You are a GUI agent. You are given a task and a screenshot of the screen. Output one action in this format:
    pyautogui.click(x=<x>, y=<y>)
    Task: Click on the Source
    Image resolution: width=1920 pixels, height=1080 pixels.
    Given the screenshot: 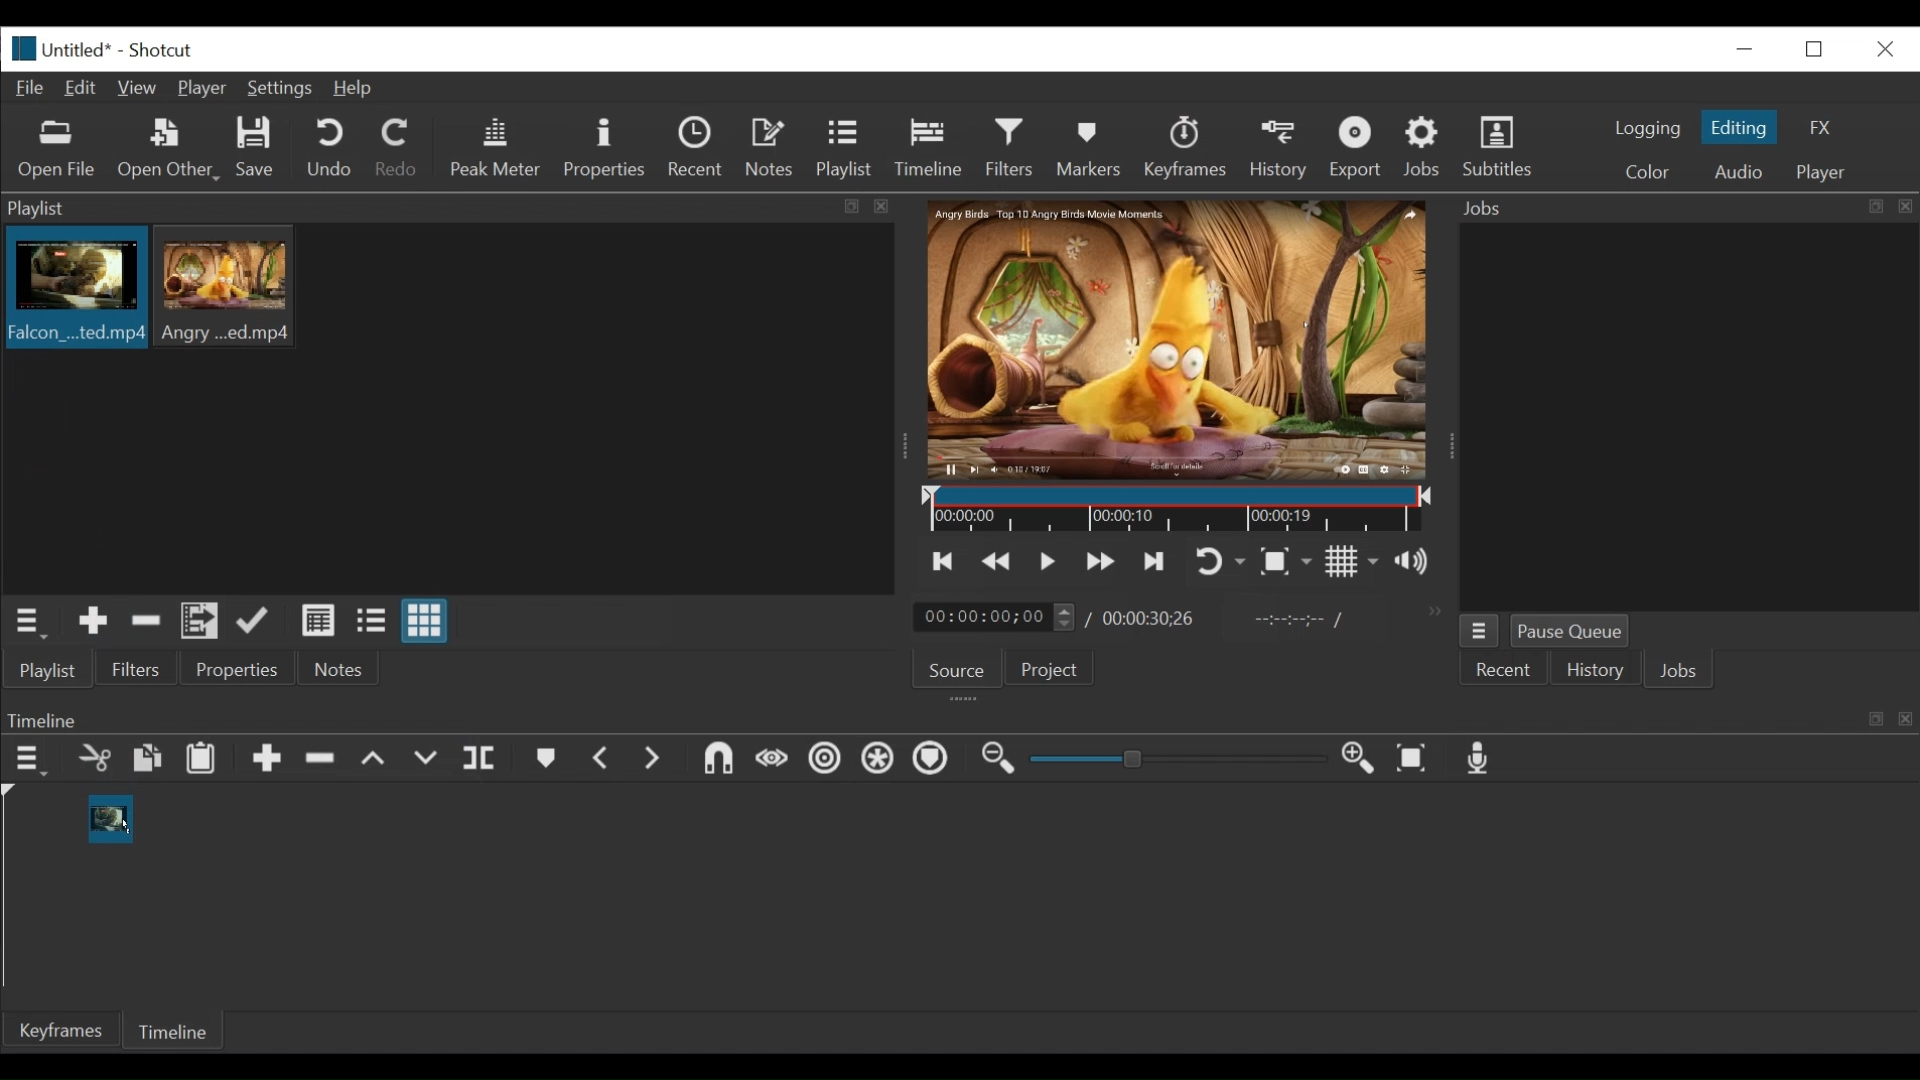 What is the action you would take?
    pyautogui.click(x=955, y=673)
    